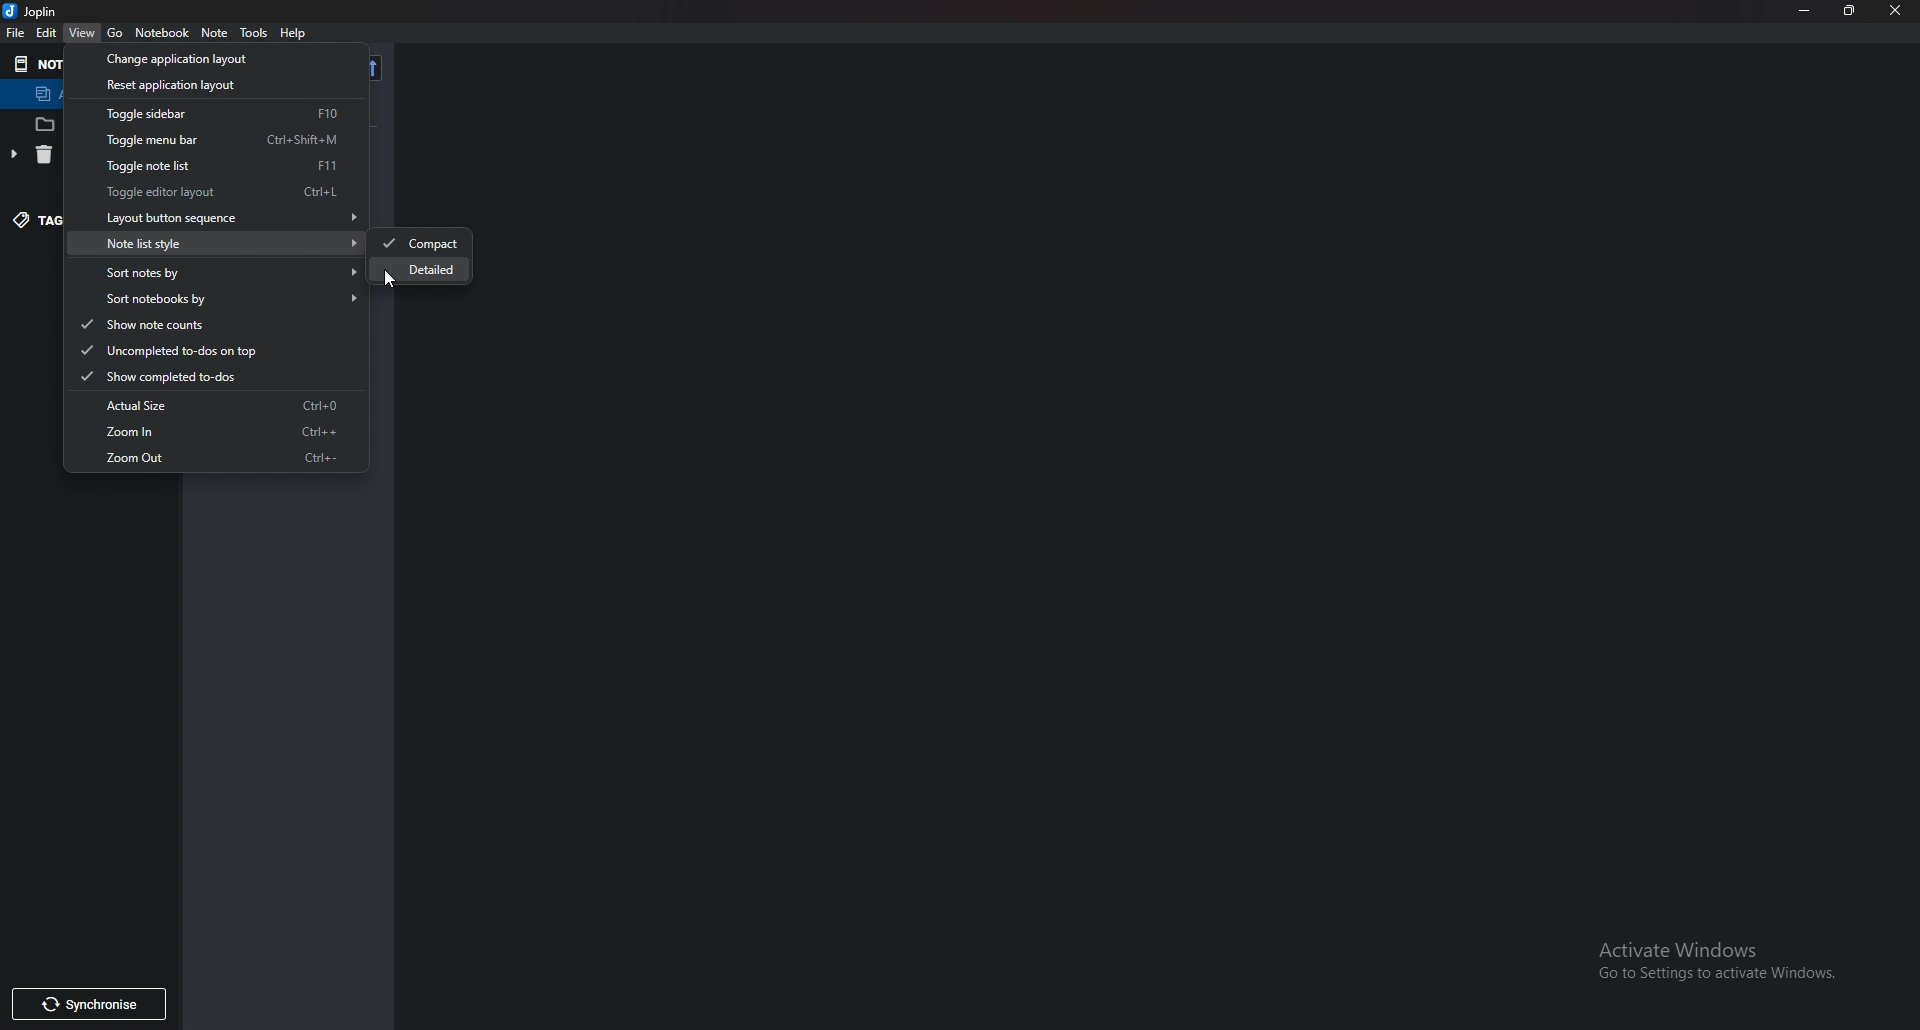 The width and height of the screenshot is (1920, 1030). I want to click on toggle editor layout, so click(213, 192).